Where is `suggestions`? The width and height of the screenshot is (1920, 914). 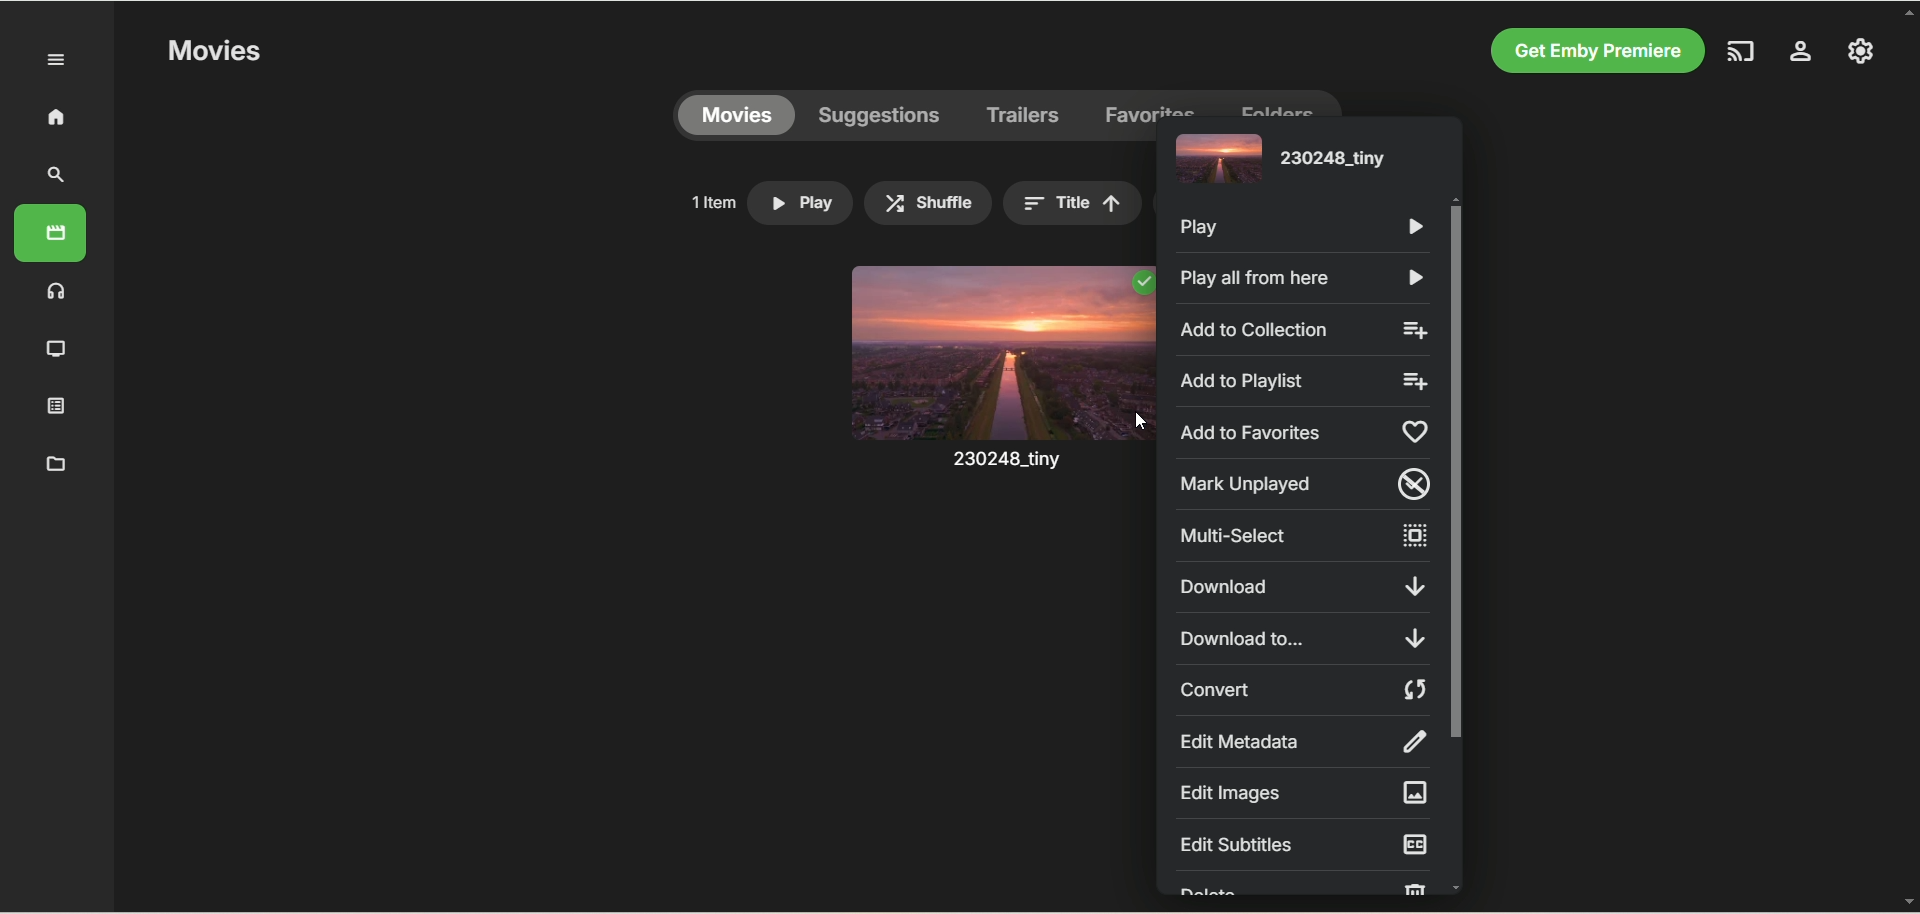 suggestions is located at coordinates (880, 116).